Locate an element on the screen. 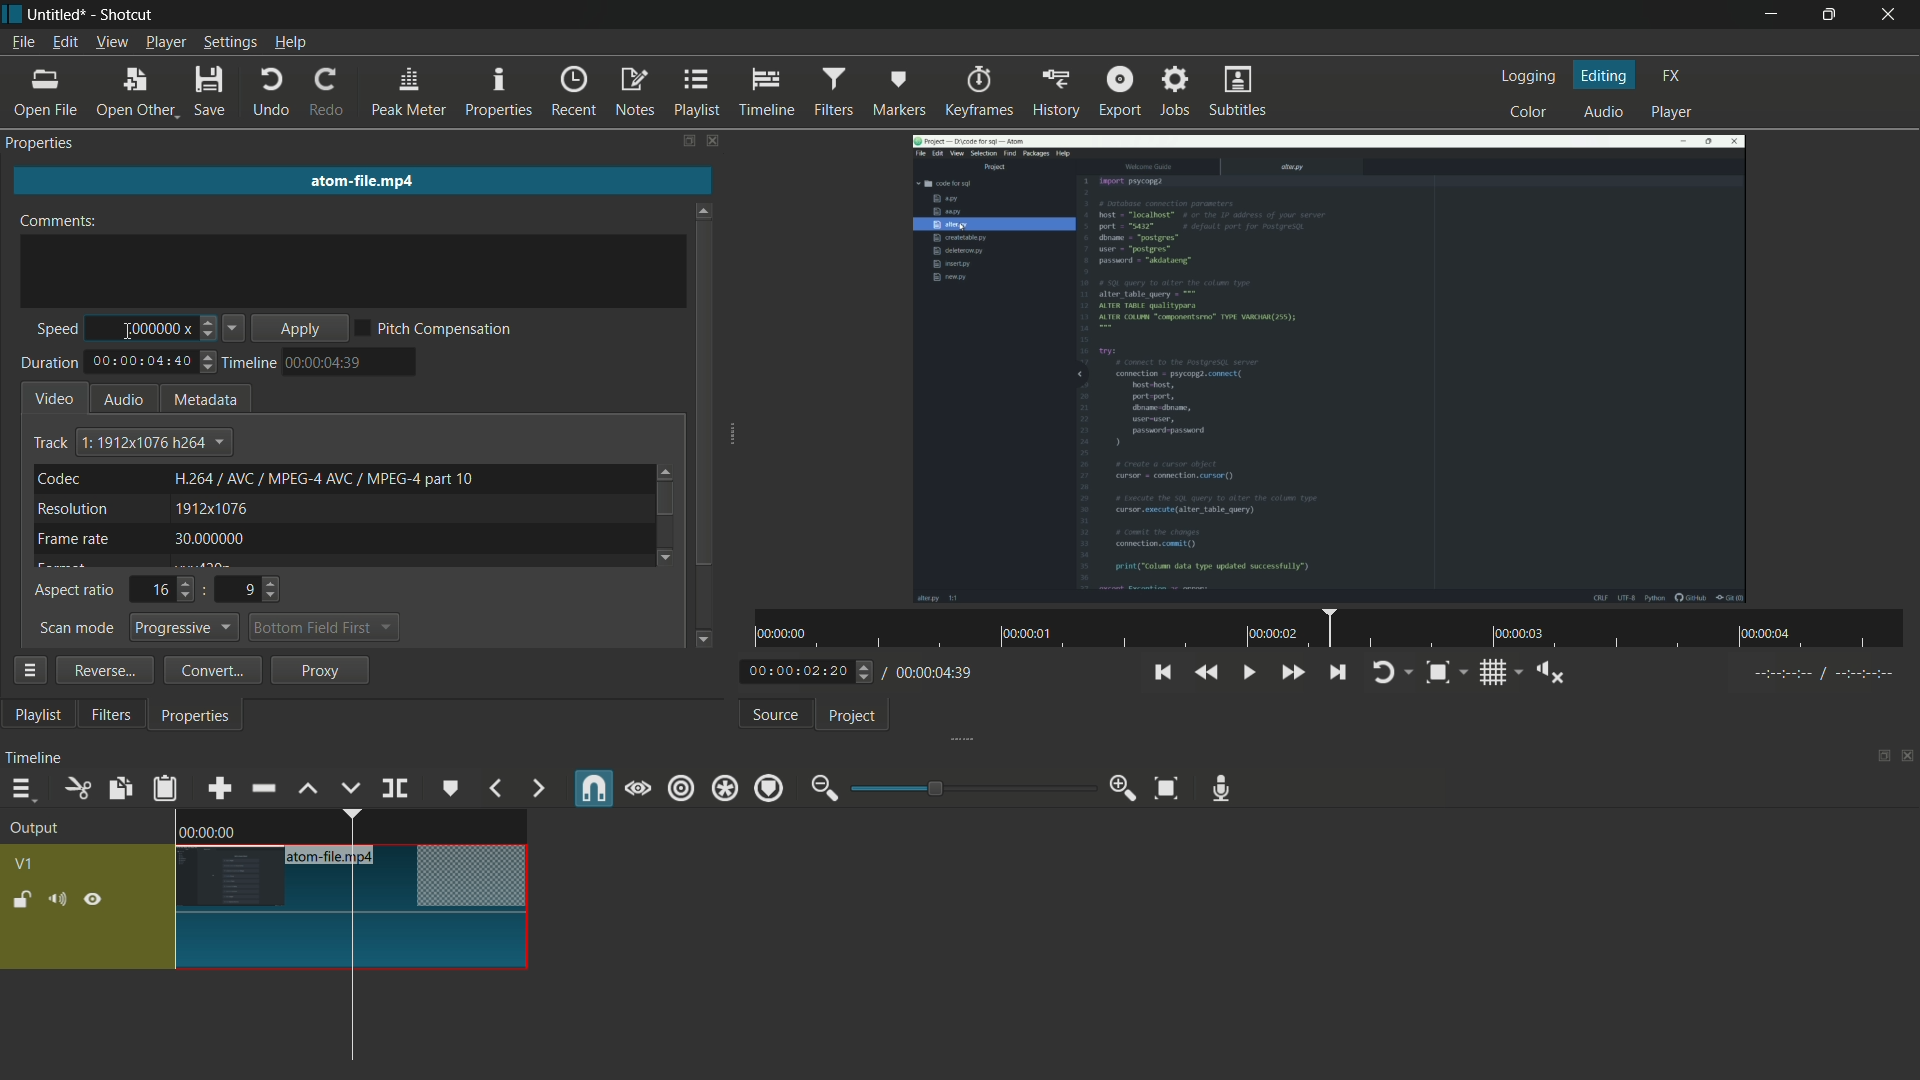  playlist is located at coordinates (695, 93).